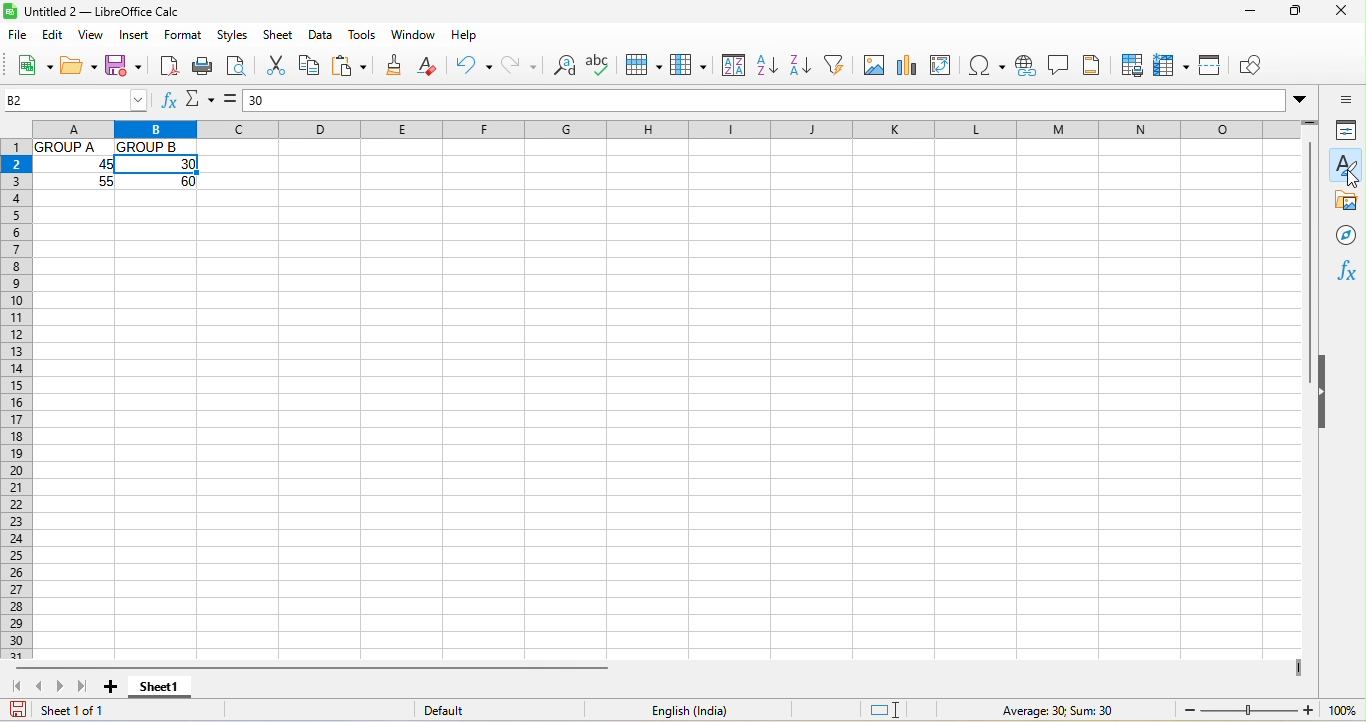  What do you see at coordinates (17, 36) in the screenshot?
I see `file` at bounding box center [17, 36].